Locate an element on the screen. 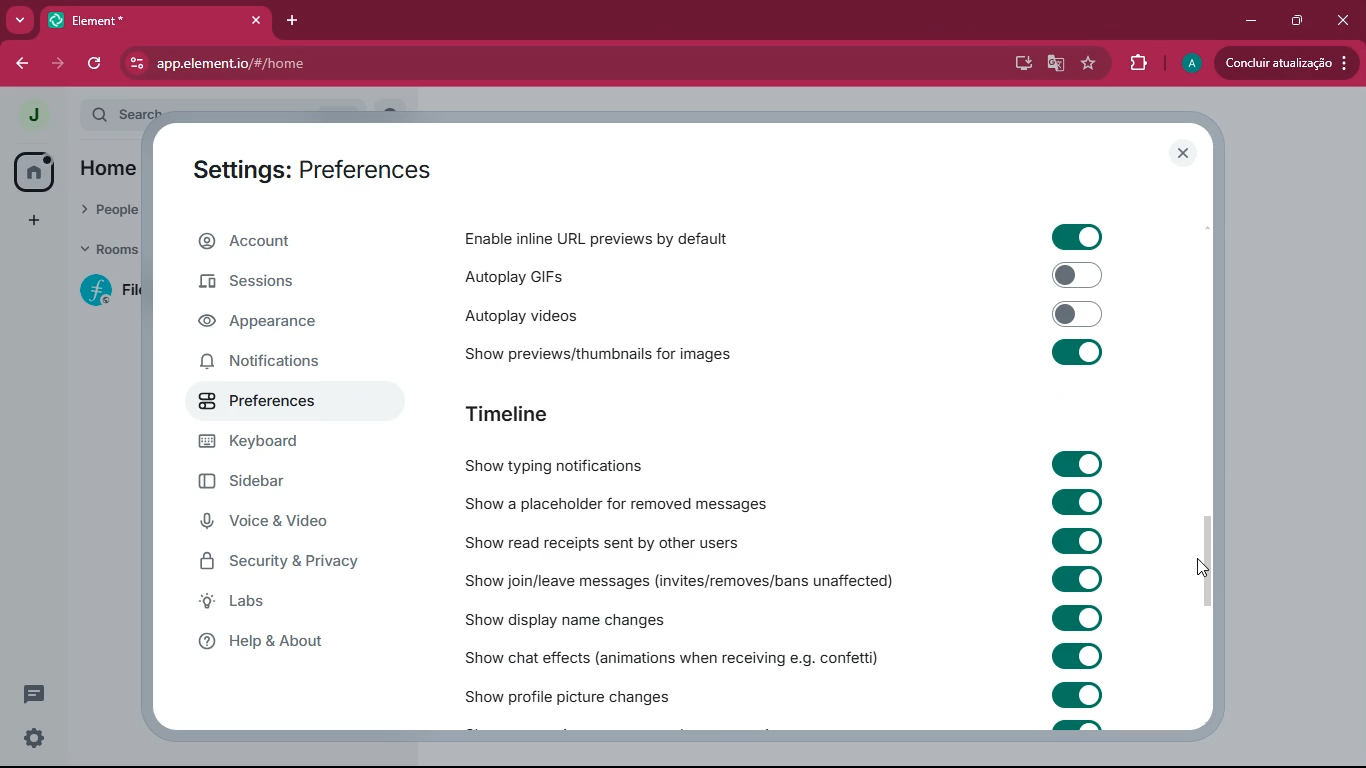 This screenshot has width=1366, height=768. toggle on/off is located at coordinates (1077, 656).